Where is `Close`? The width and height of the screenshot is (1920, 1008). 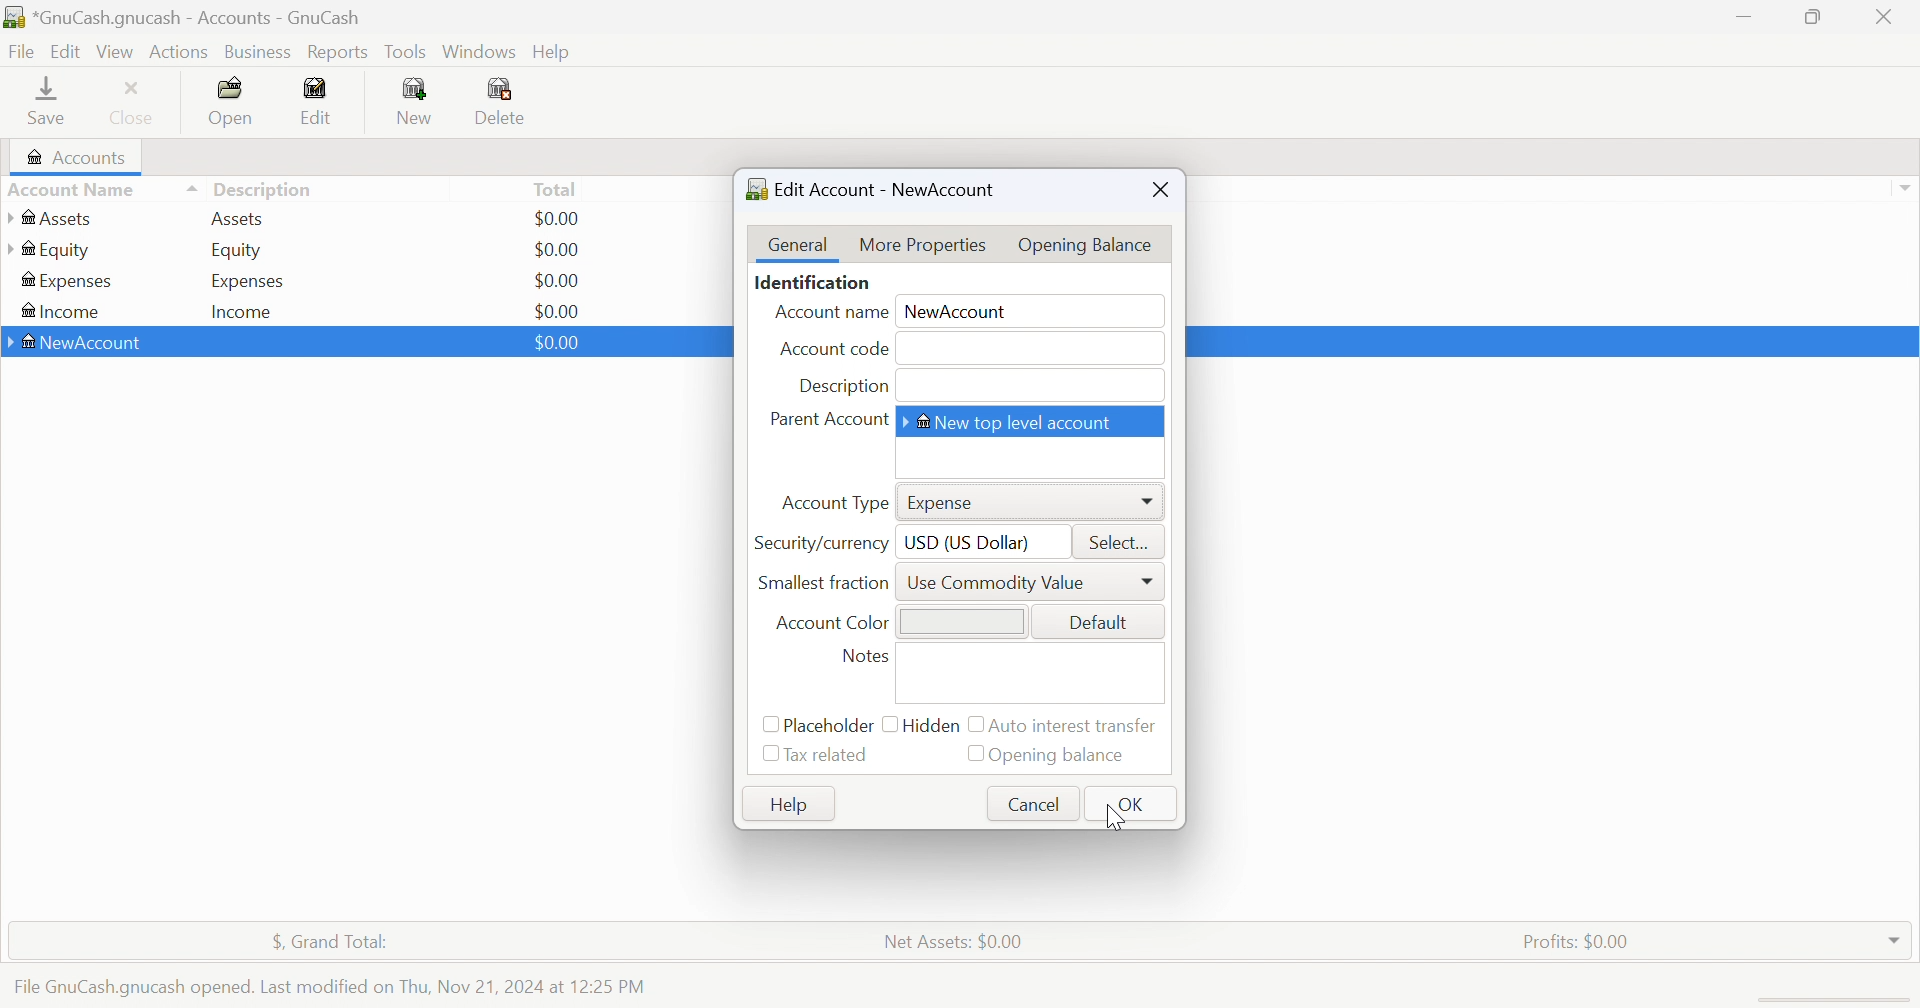 Close is located at coordinates (1161, 189).